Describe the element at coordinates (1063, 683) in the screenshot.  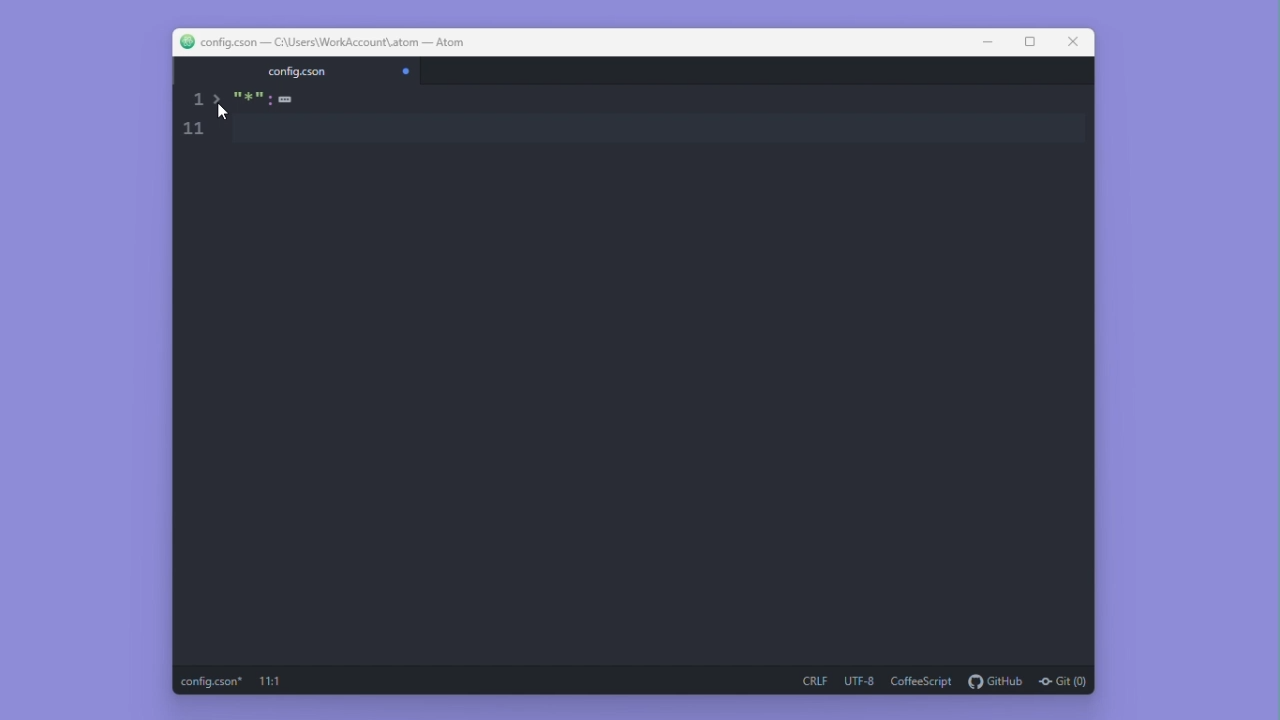
I see `git (0)` at that location.